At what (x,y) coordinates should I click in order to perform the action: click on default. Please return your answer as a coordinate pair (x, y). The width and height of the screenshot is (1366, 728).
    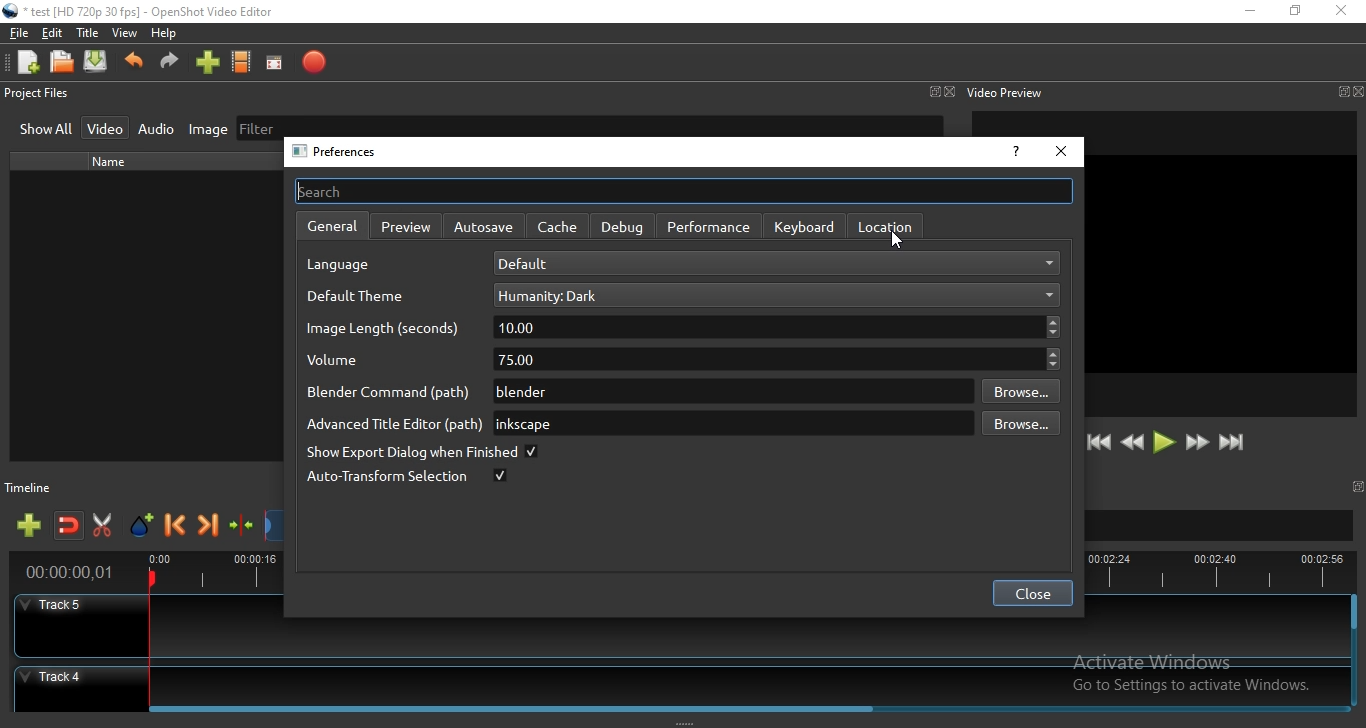
    Looking at the image, I should click on (776, 263).